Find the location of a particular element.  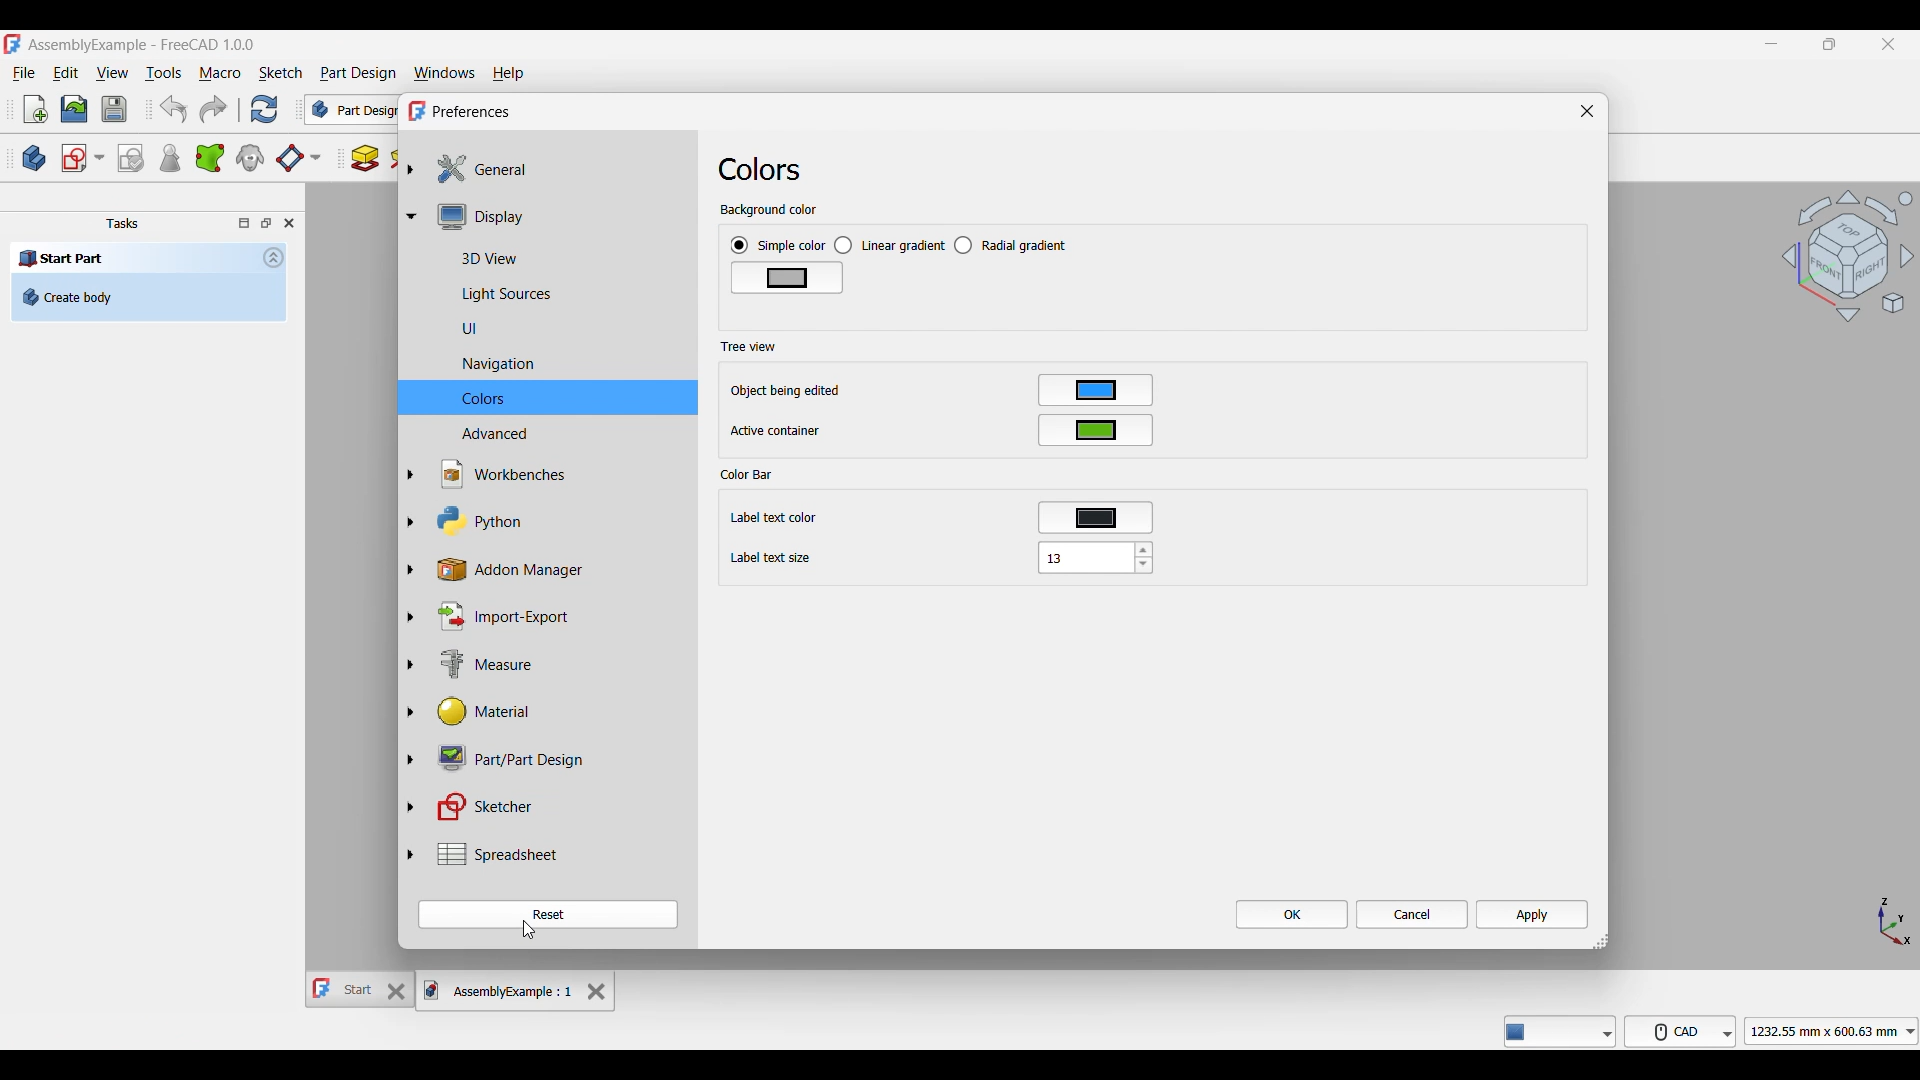

Open is located at coordinates (74, 110).